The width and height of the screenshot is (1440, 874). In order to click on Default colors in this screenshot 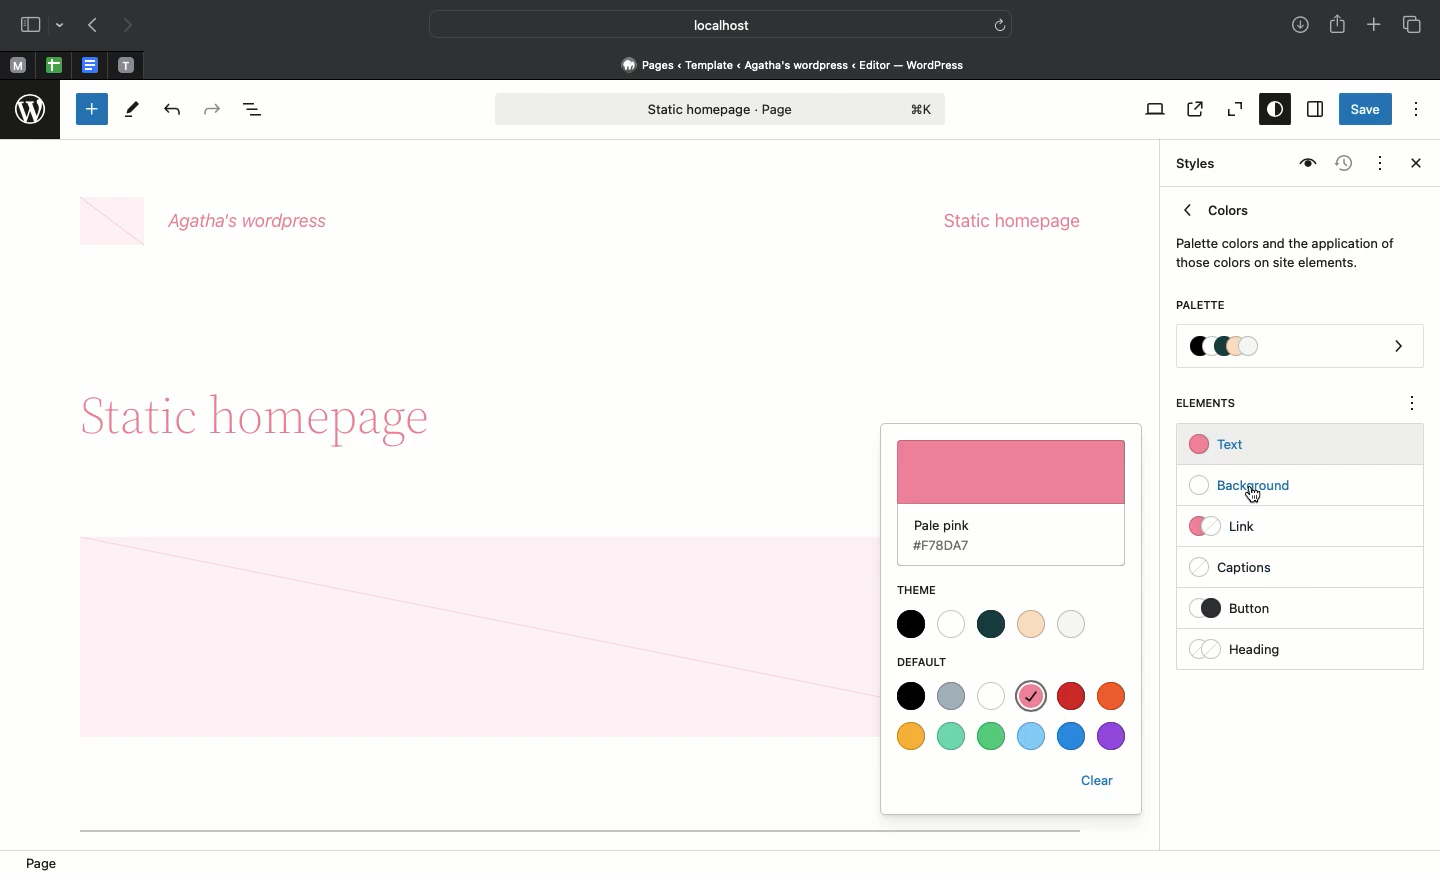, I will do `click(1014, 719)`.